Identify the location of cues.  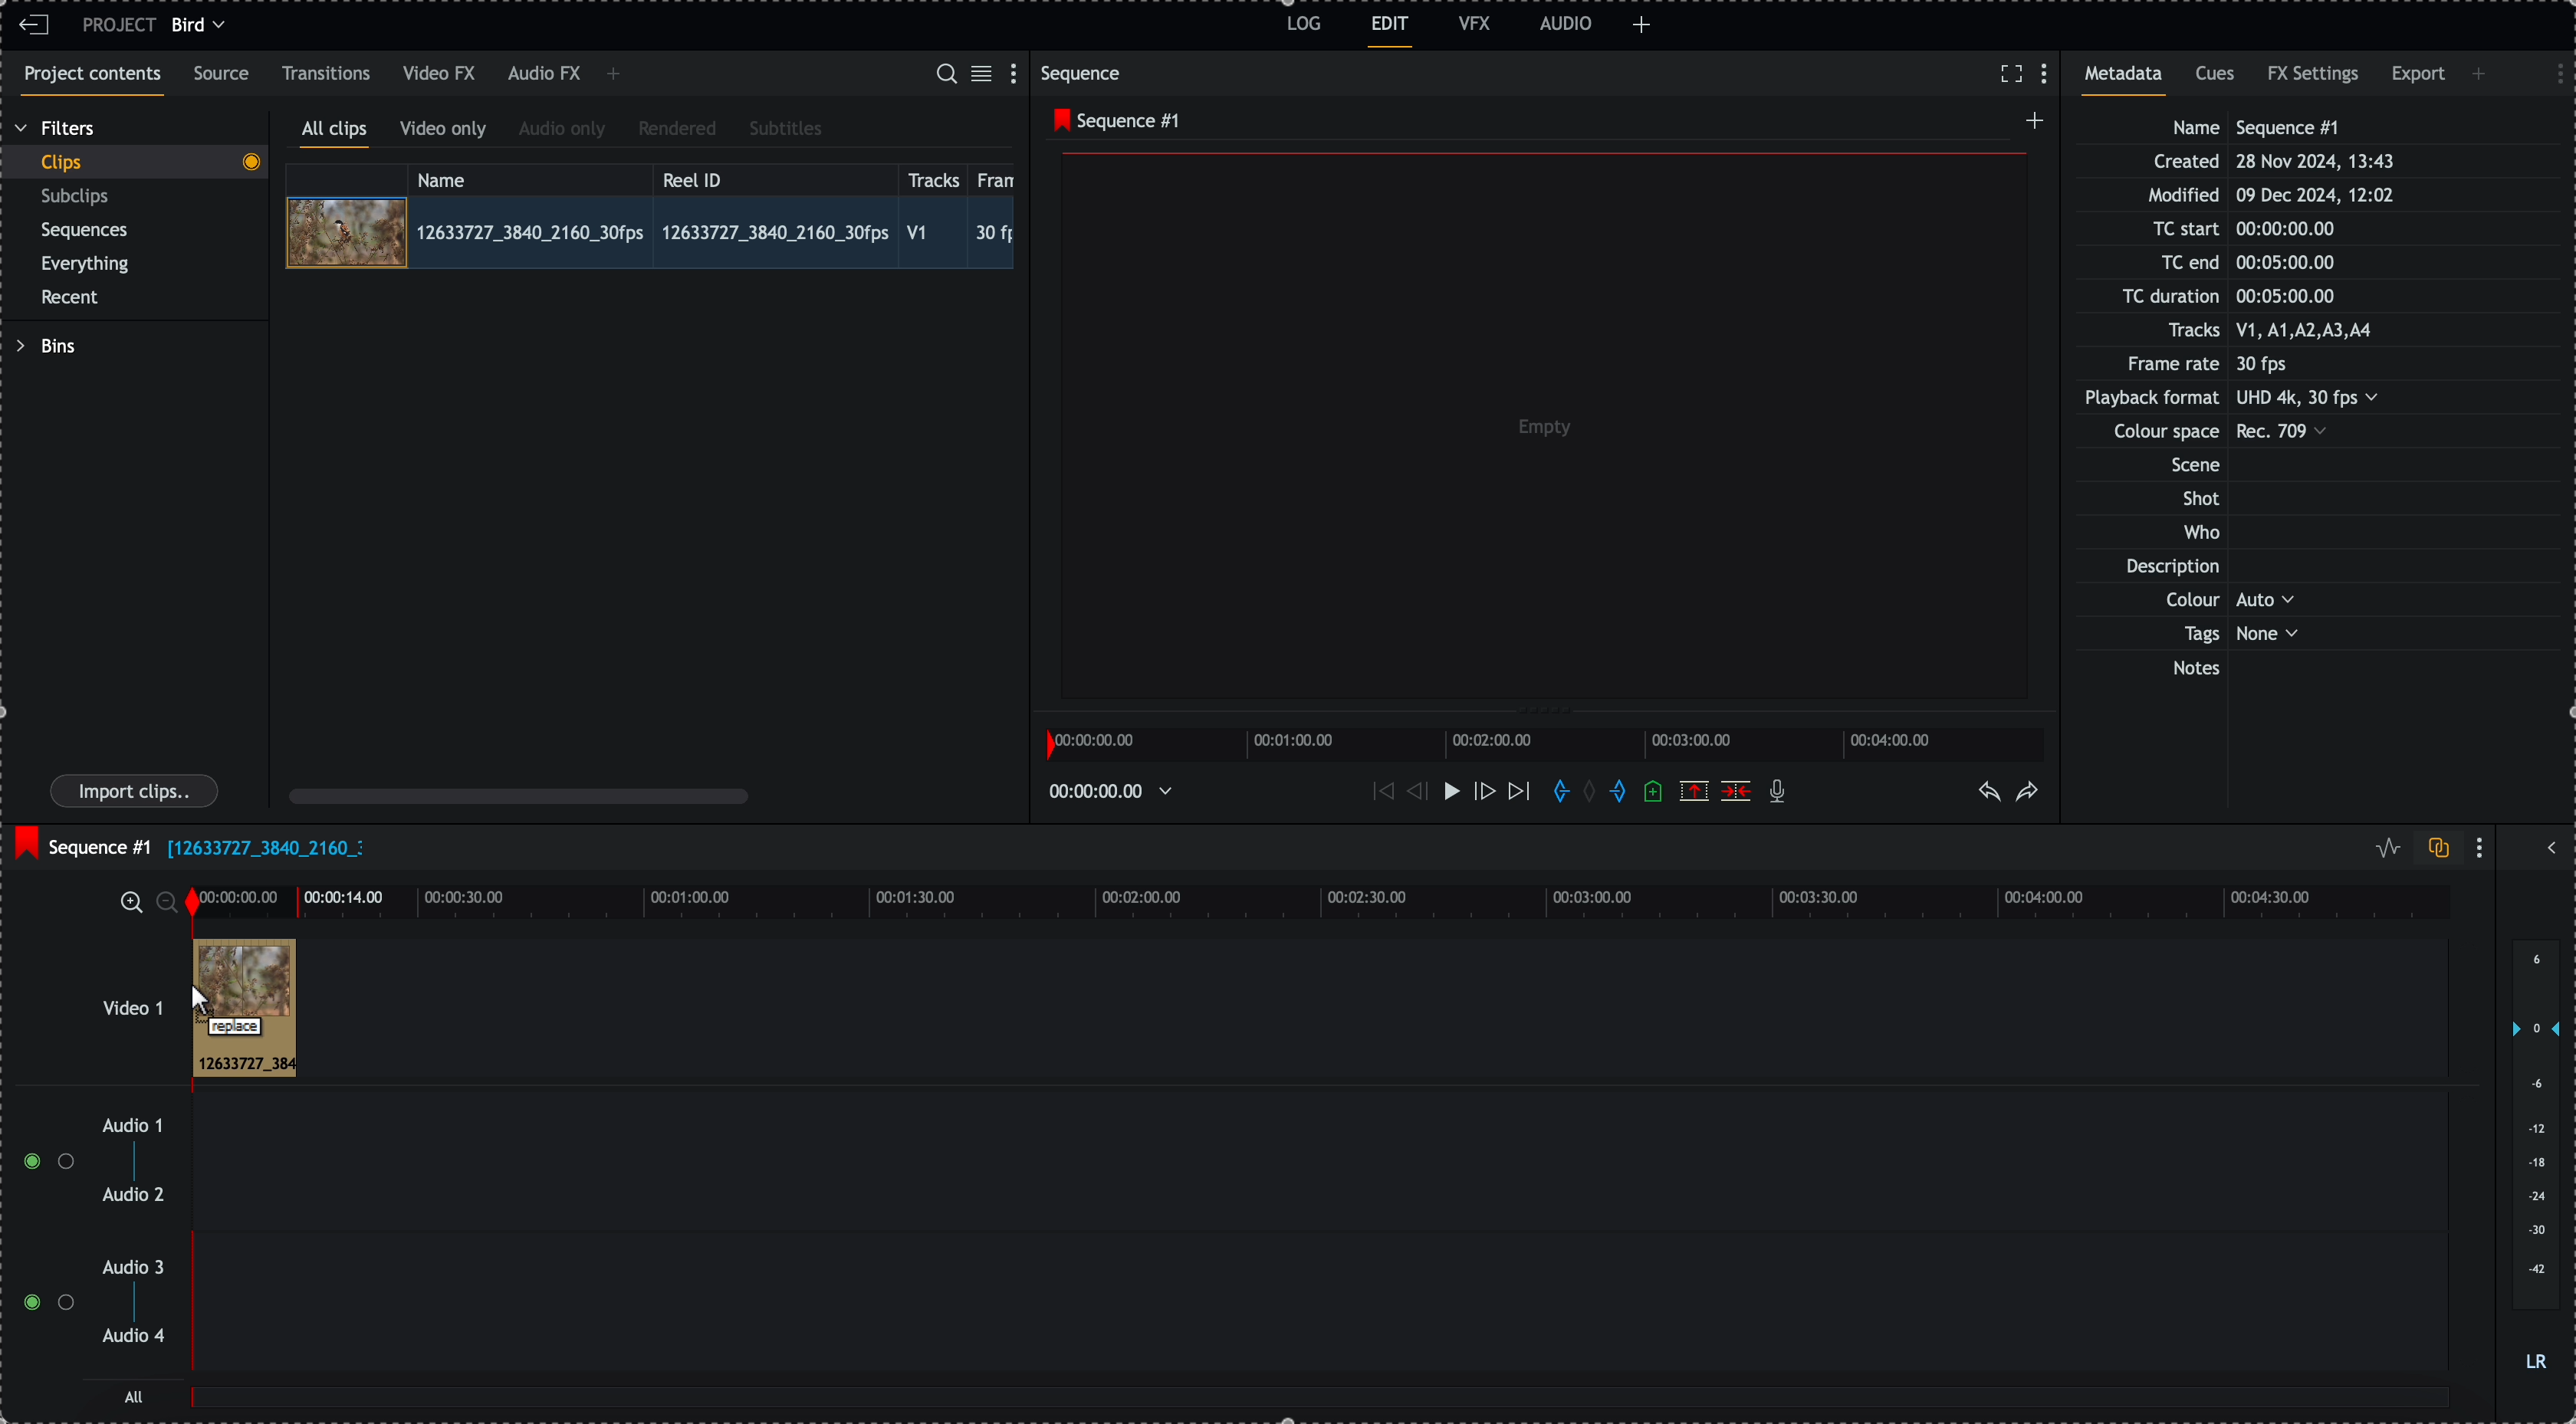
(2217, 80).